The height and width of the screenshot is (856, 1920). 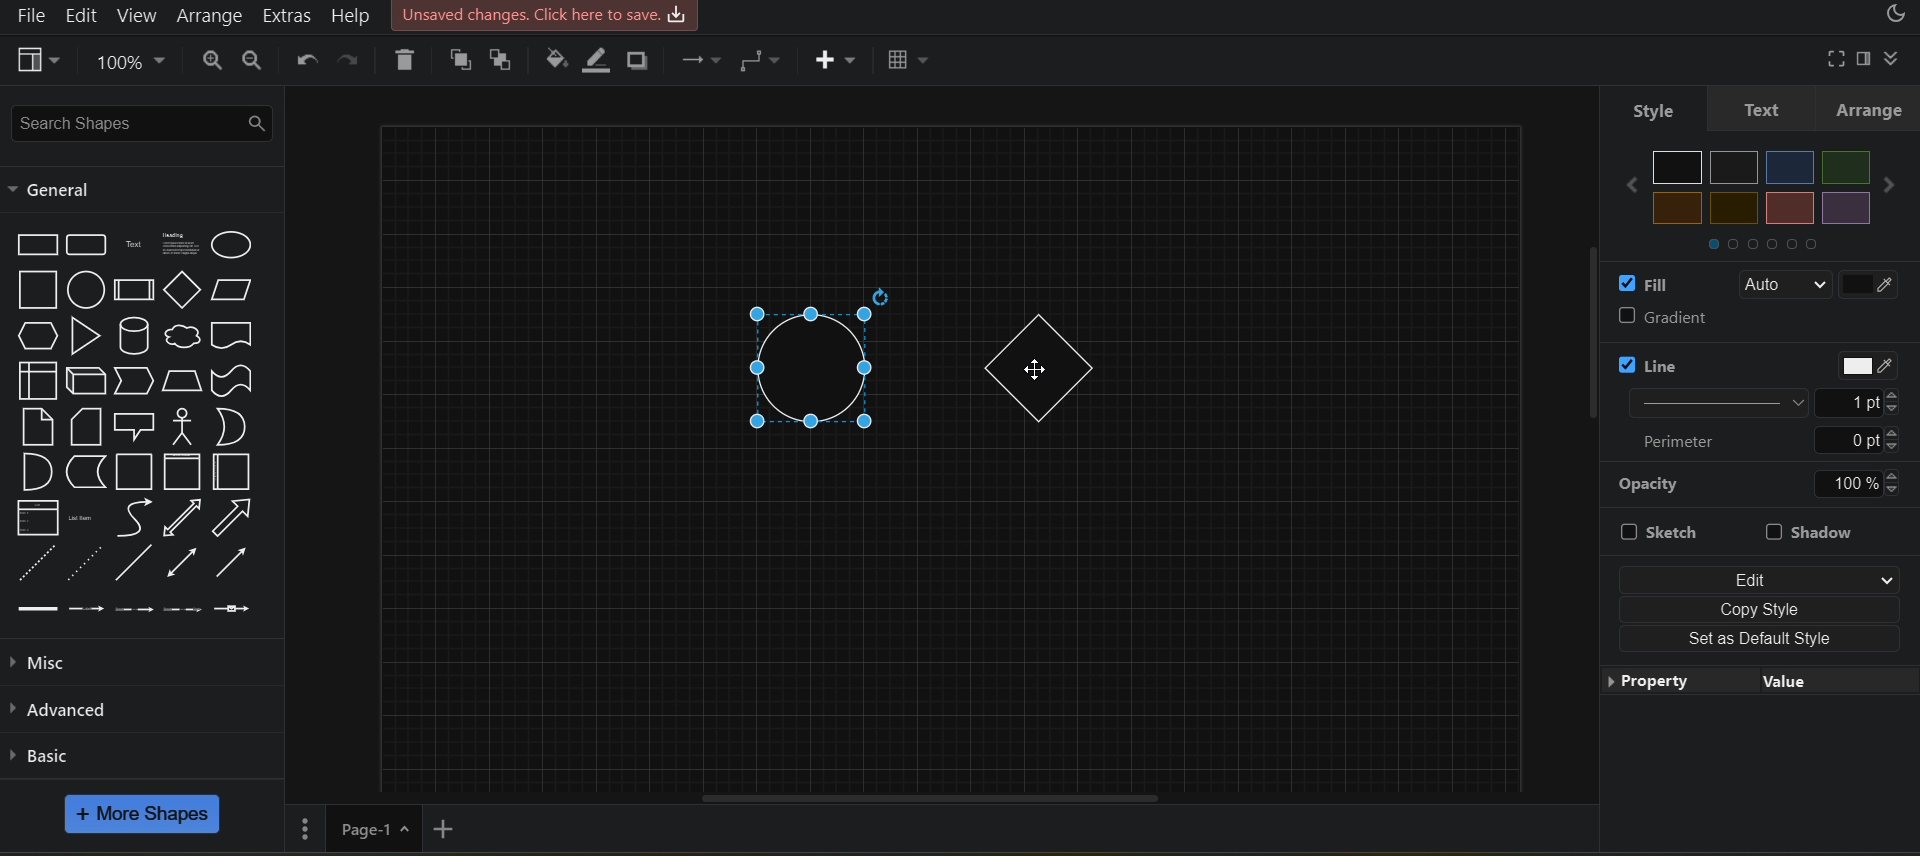 I want to click on view, so click(x=144, y=16).